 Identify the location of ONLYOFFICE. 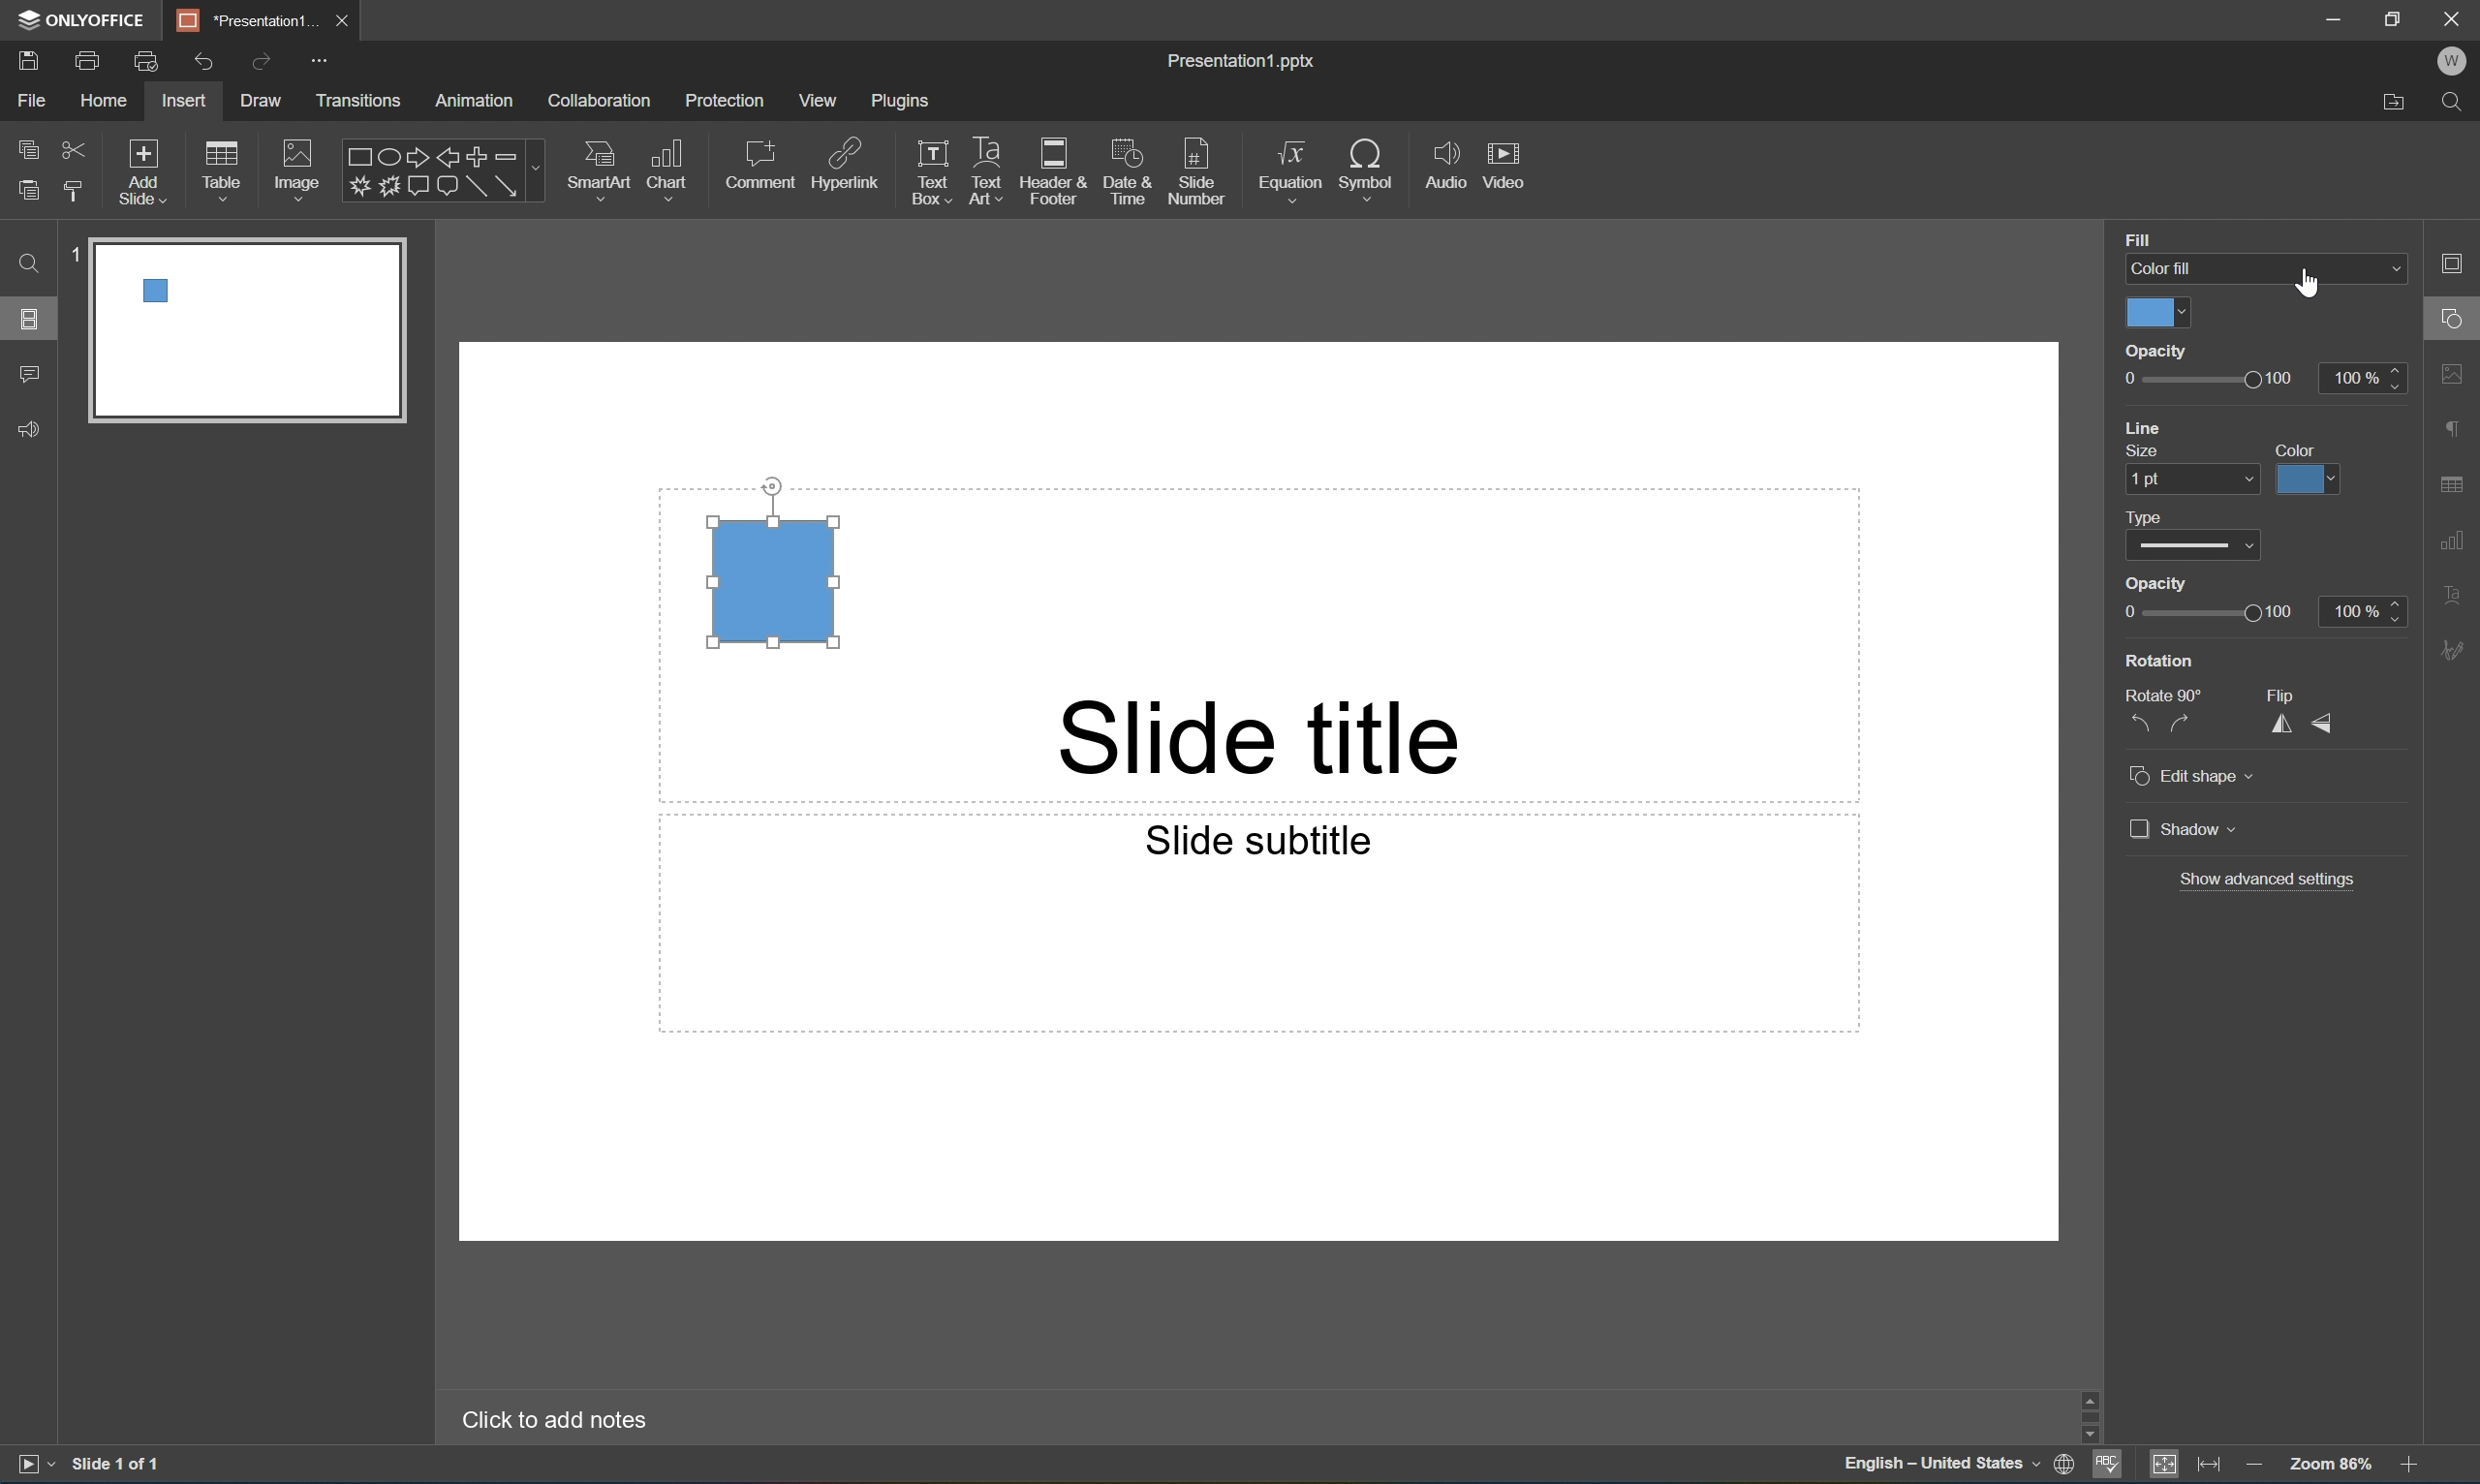
(85, 19).